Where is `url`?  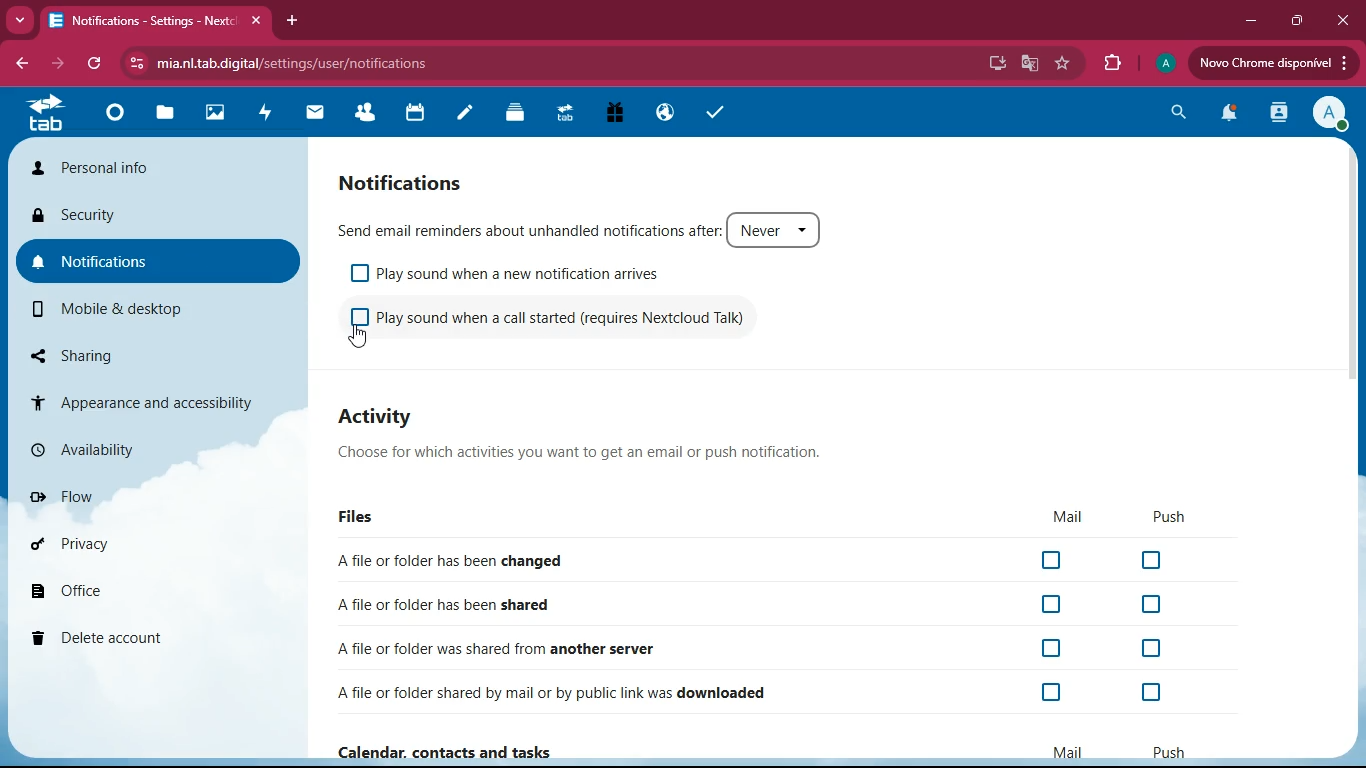
url is located at coordinates (340, 63).